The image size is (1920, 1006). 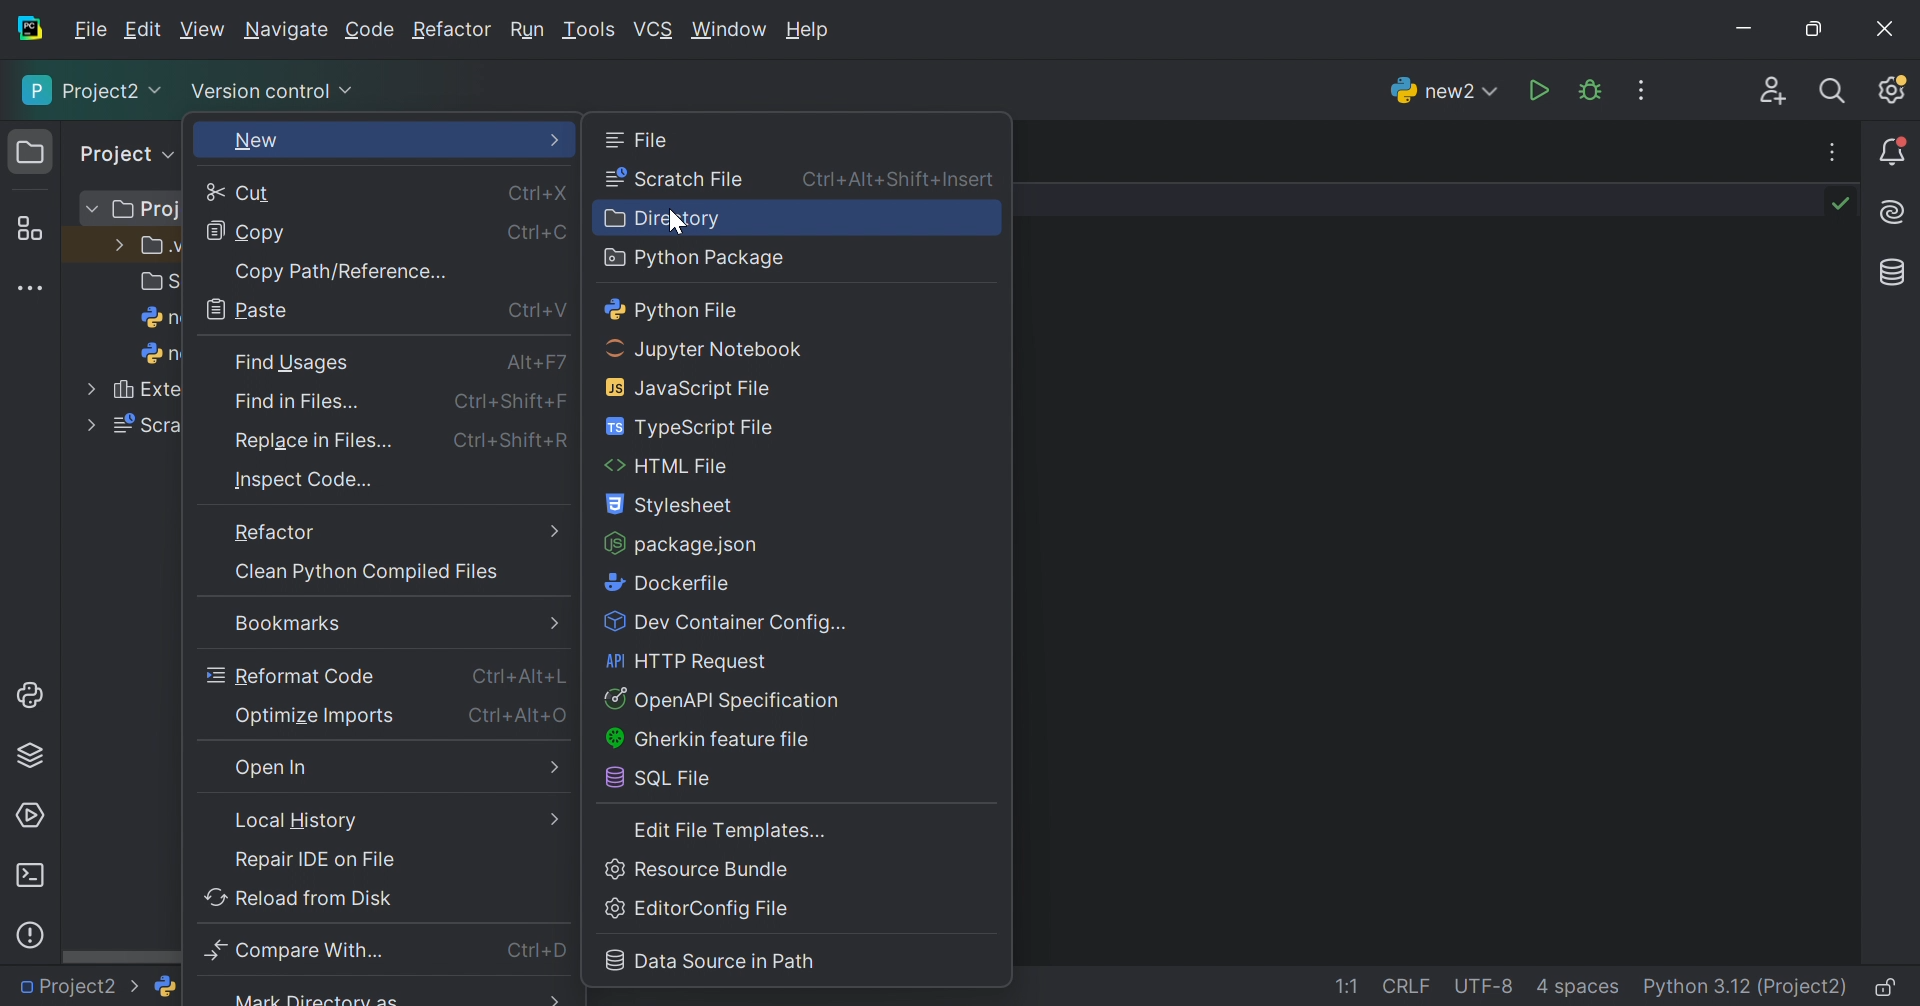 I want to click on Copy path/reference..., so click(x=342, y=272).